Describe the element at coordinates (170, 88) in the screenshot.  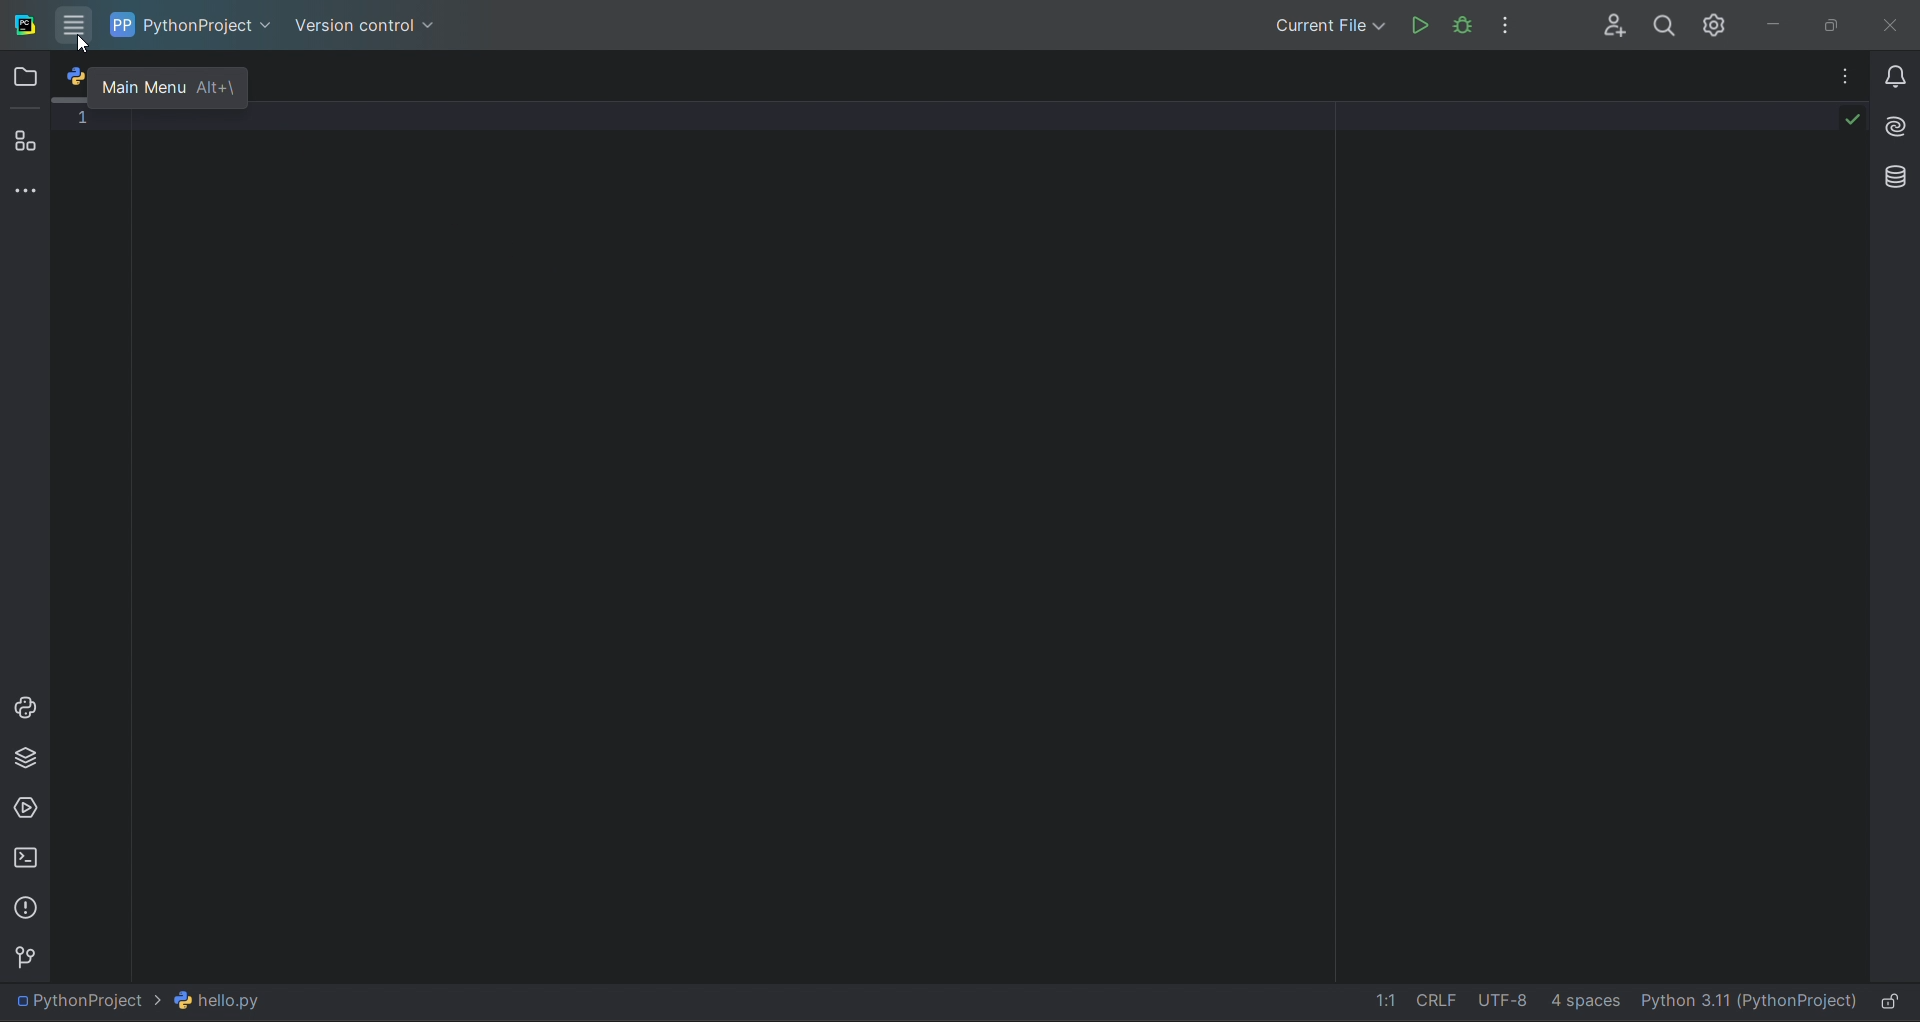
I see `menu tooltip` at that location.